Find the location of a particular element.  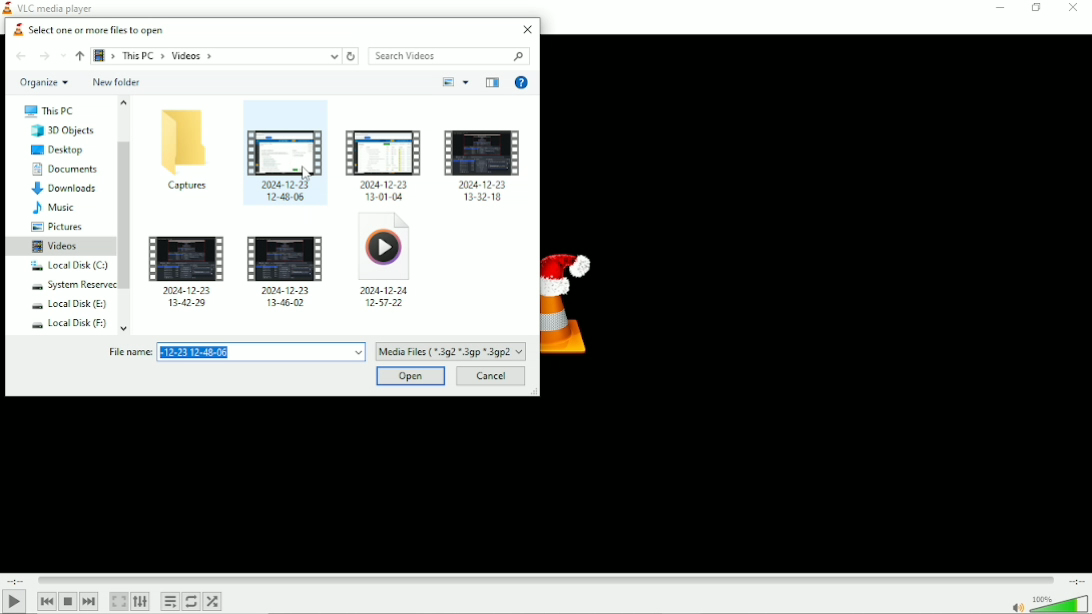

System reserved is located at coordinates (67, 285).